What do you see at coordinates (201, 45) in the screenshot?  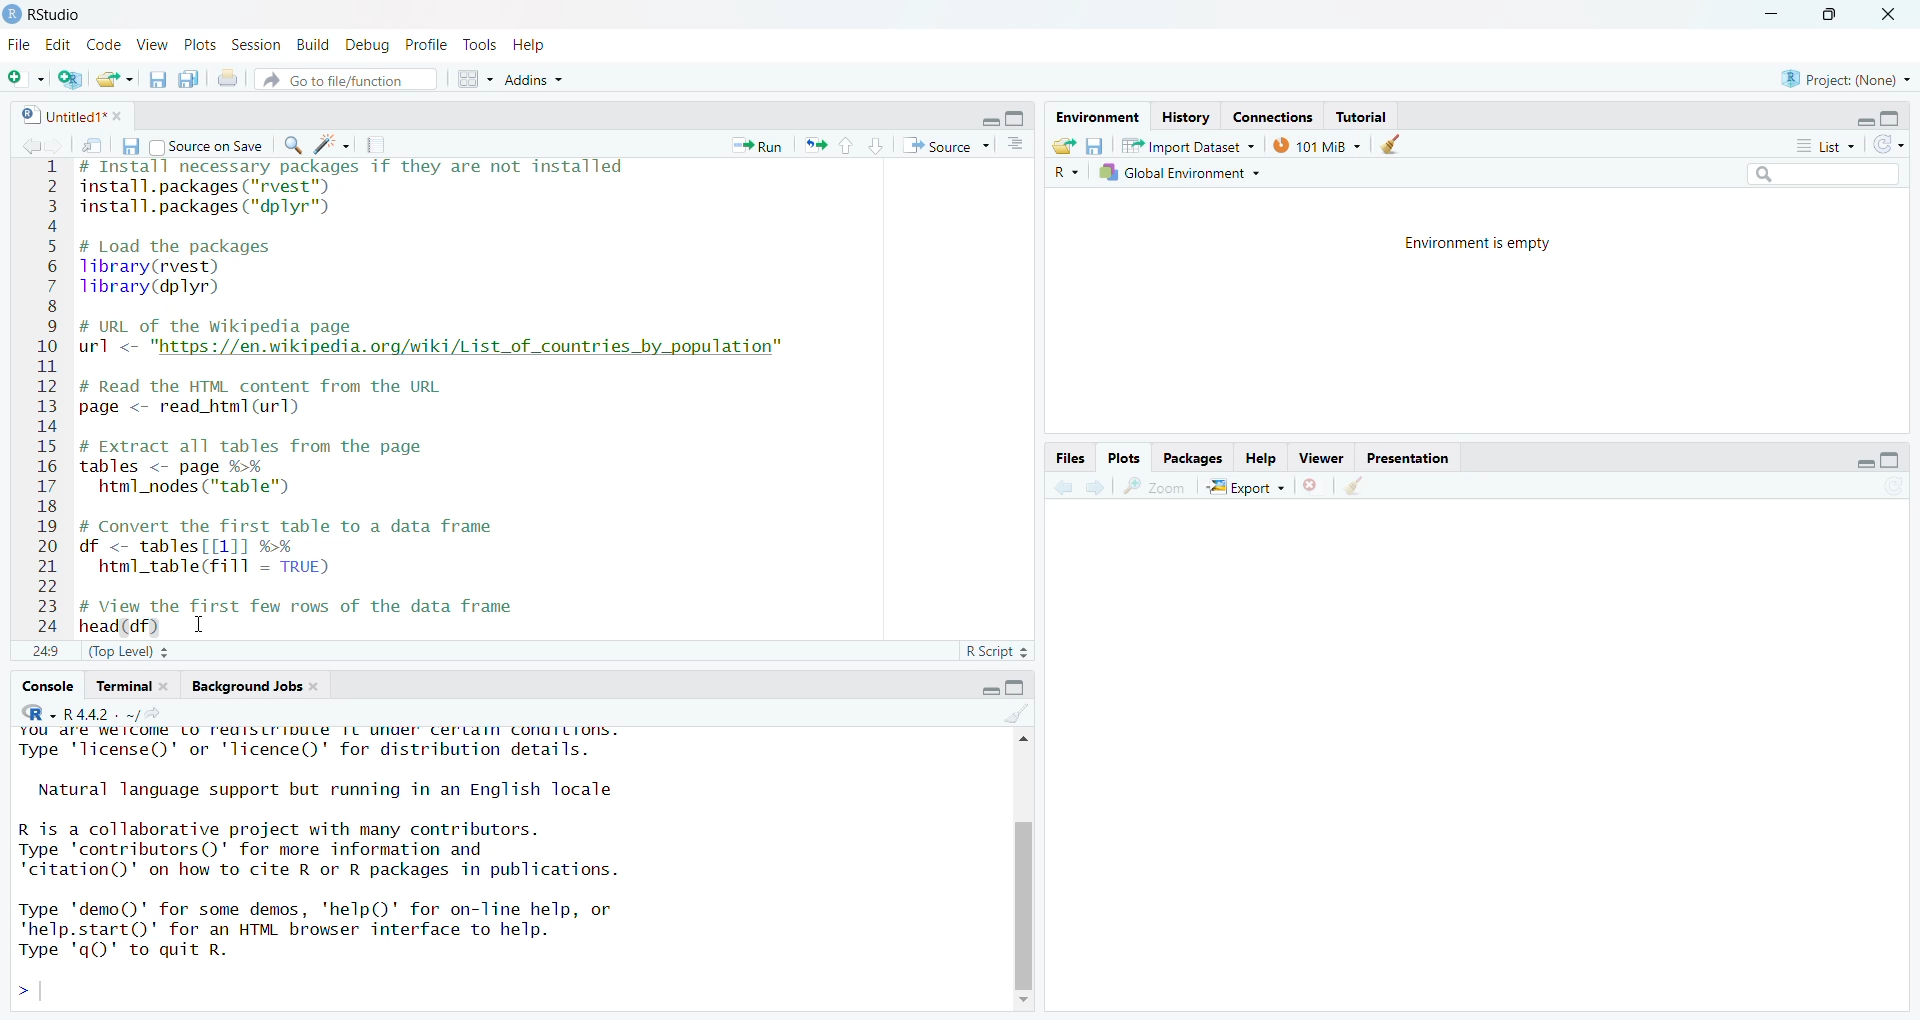 I see `Plots` at bounding box center [201, 45].